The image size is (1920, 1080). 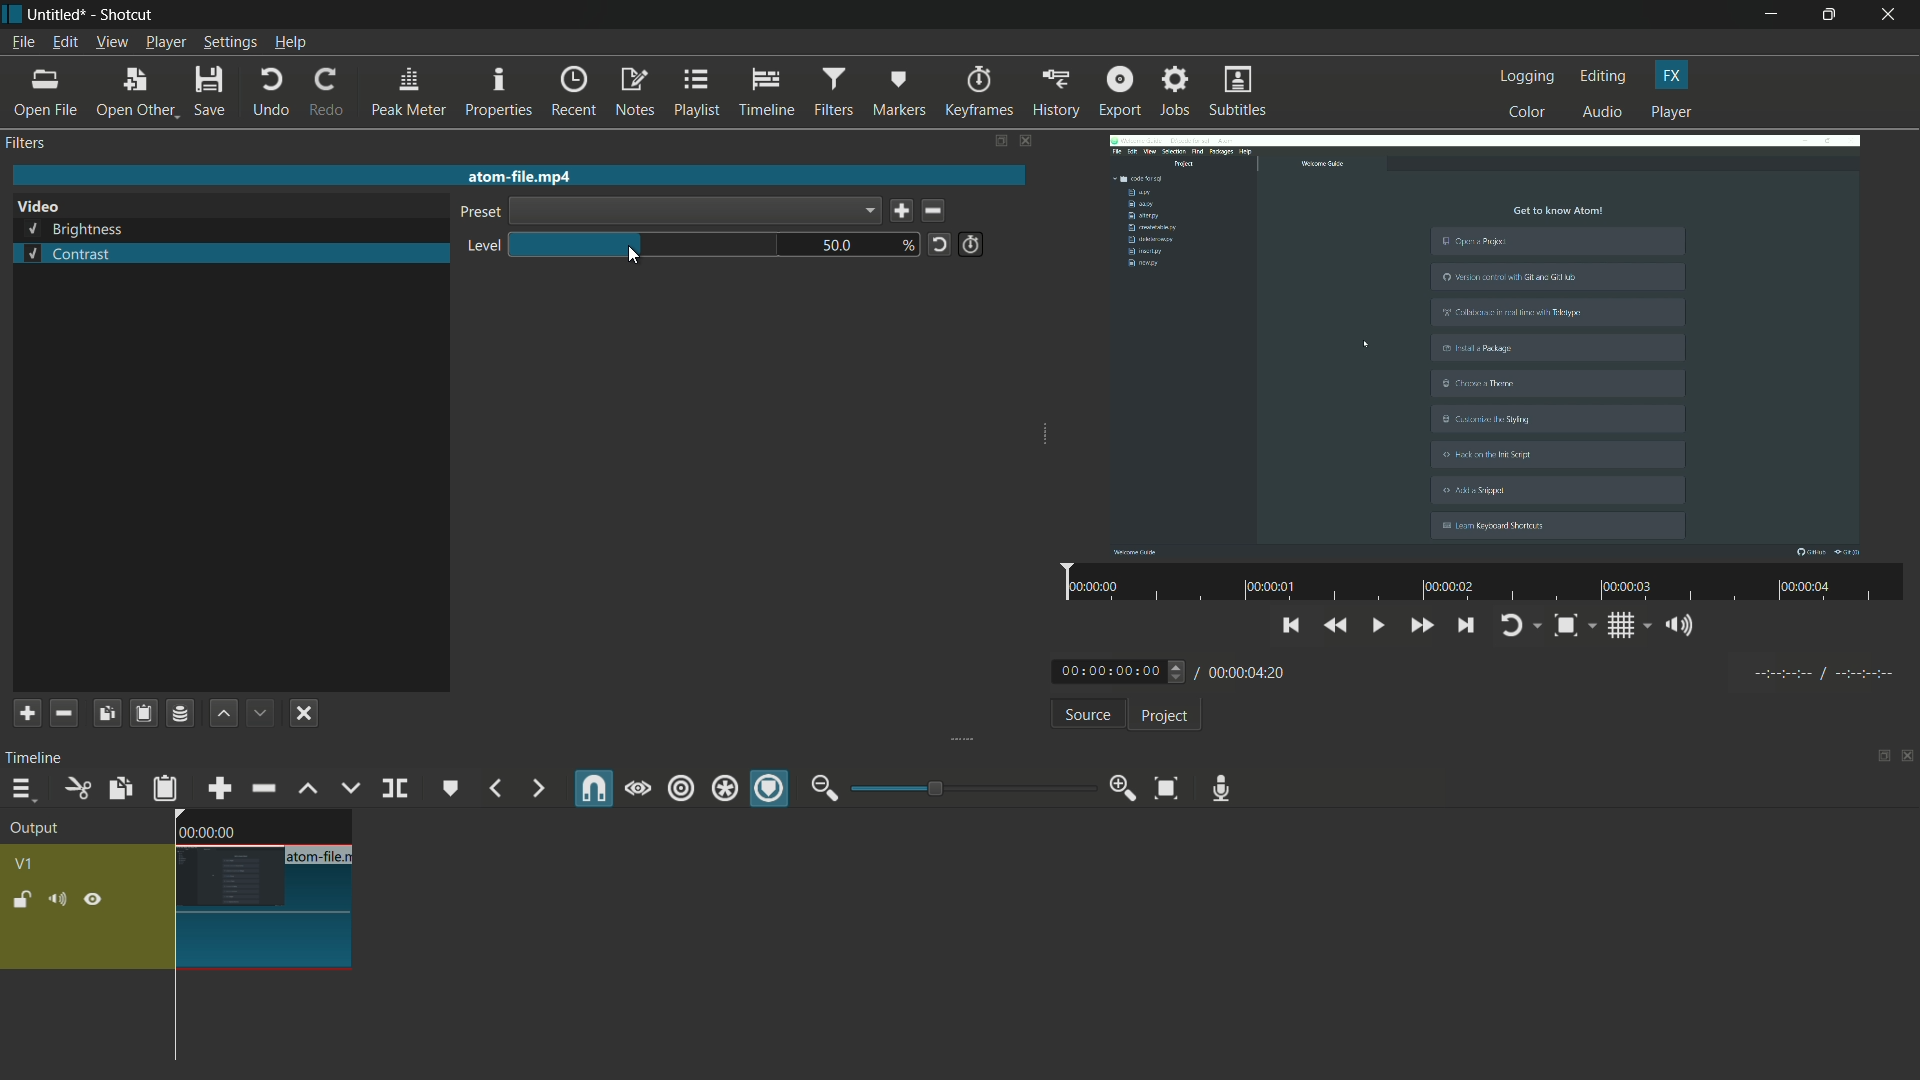 I want to click on cut, so click(x=76, y=788).